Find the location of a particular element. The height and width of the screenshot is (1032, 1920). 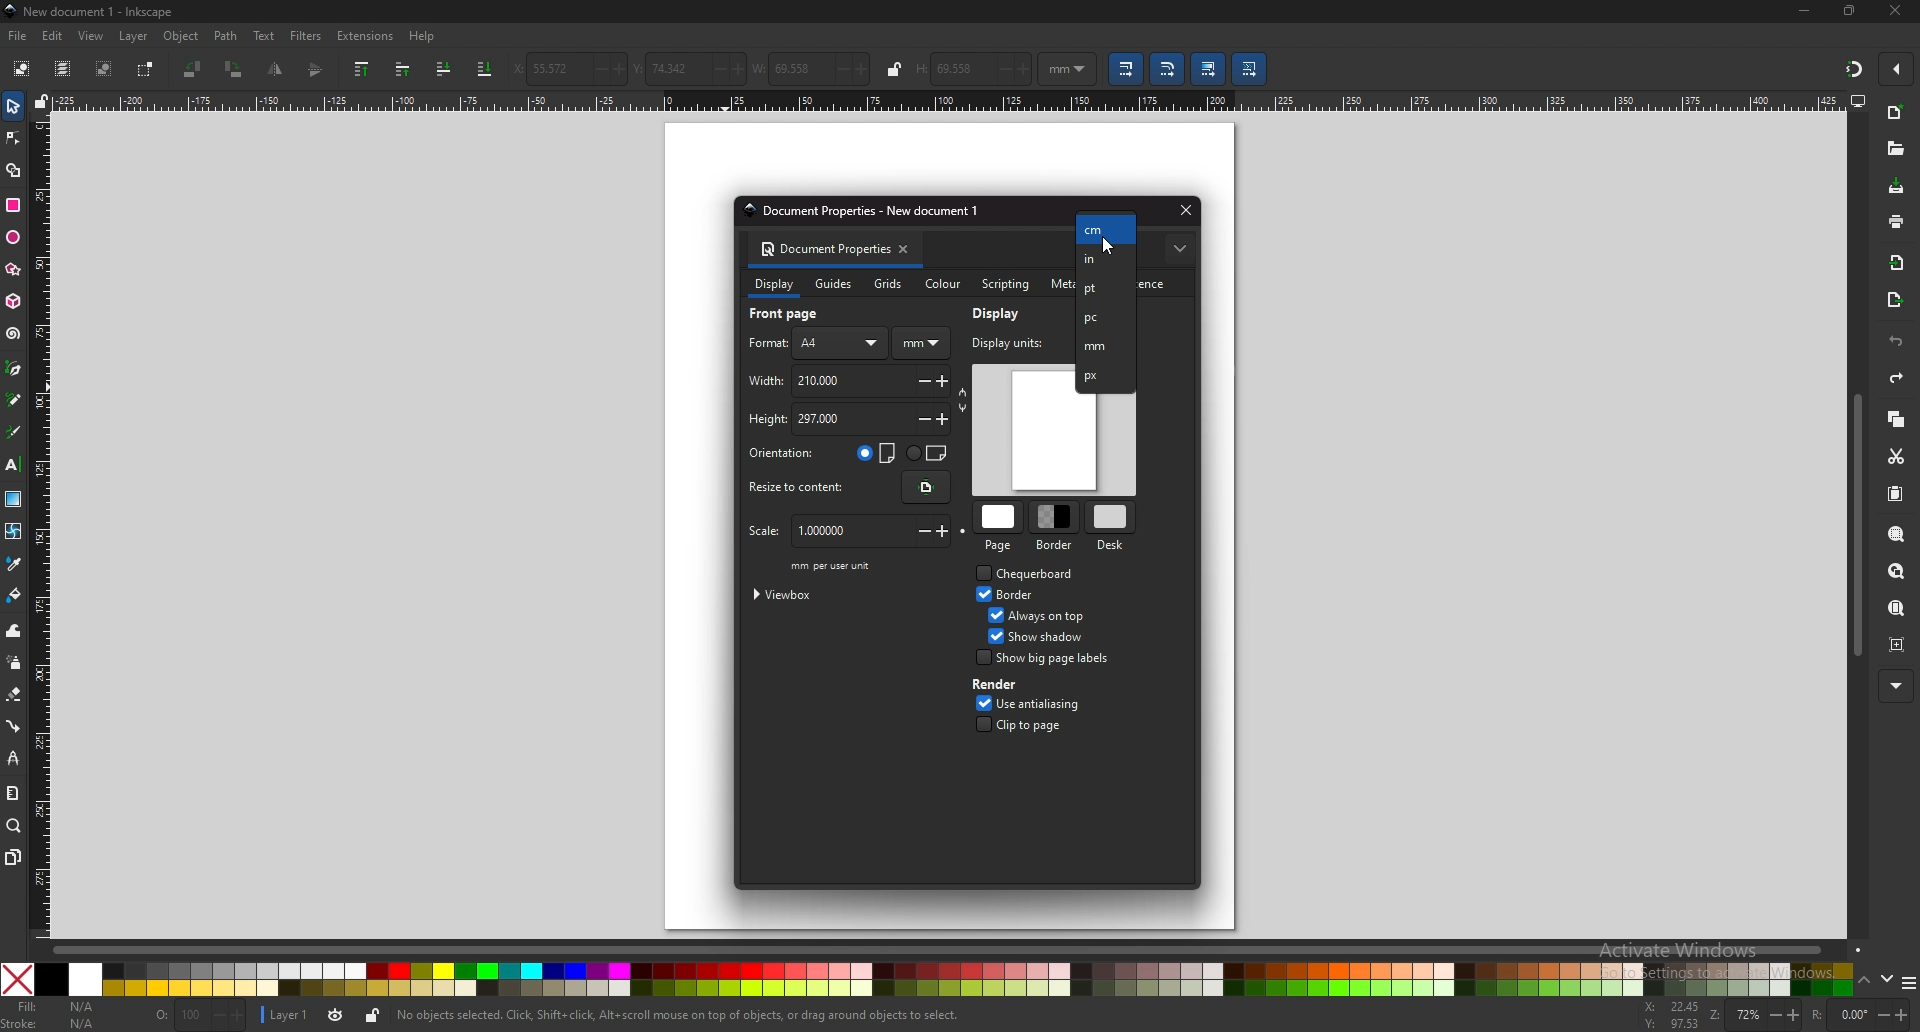

+ is located at coordinates (946, 419).